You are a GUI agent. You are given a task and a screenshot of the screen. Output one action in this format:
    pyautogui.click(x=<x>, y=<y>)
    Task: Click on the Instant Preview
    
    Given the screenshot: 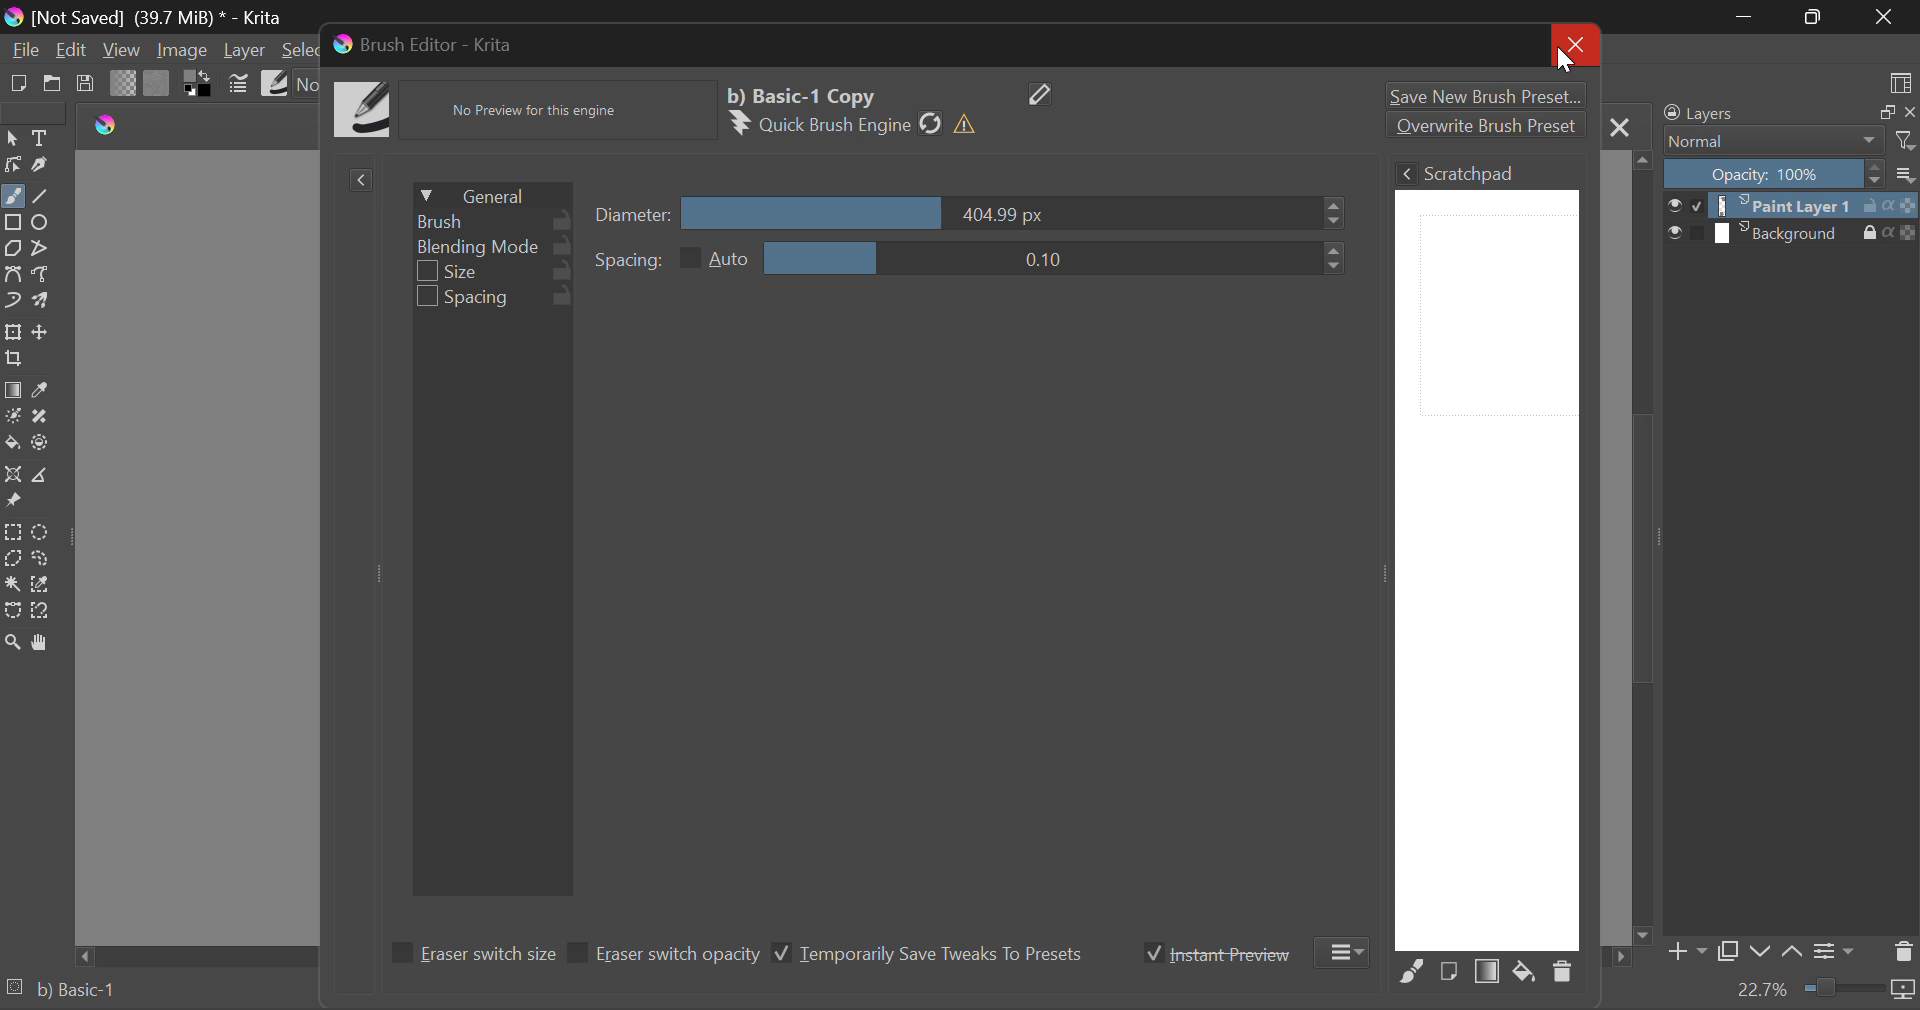 What is the action you would take?
    pyautogui.click(x=1218, y=953)
    